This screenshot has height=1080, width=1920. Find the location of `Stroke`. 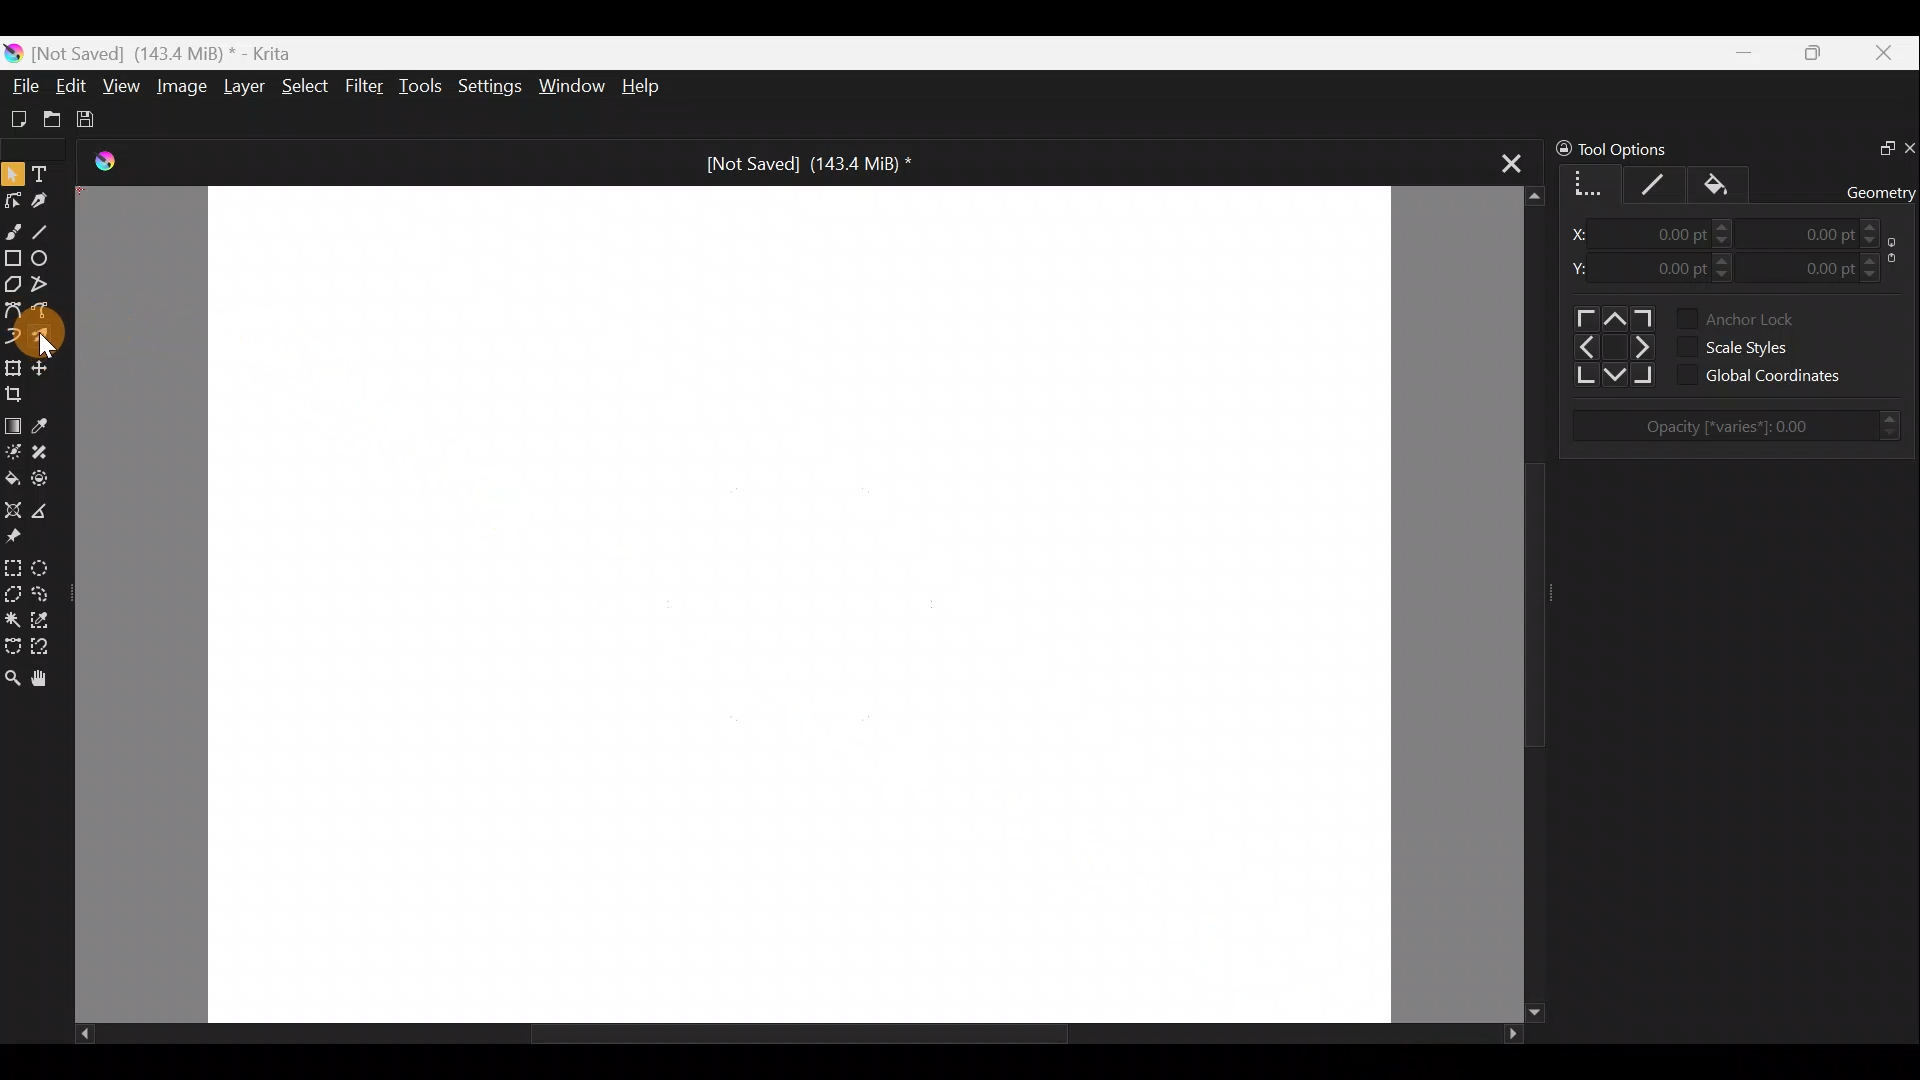

Stroke is located at coordinates (1661, 181).